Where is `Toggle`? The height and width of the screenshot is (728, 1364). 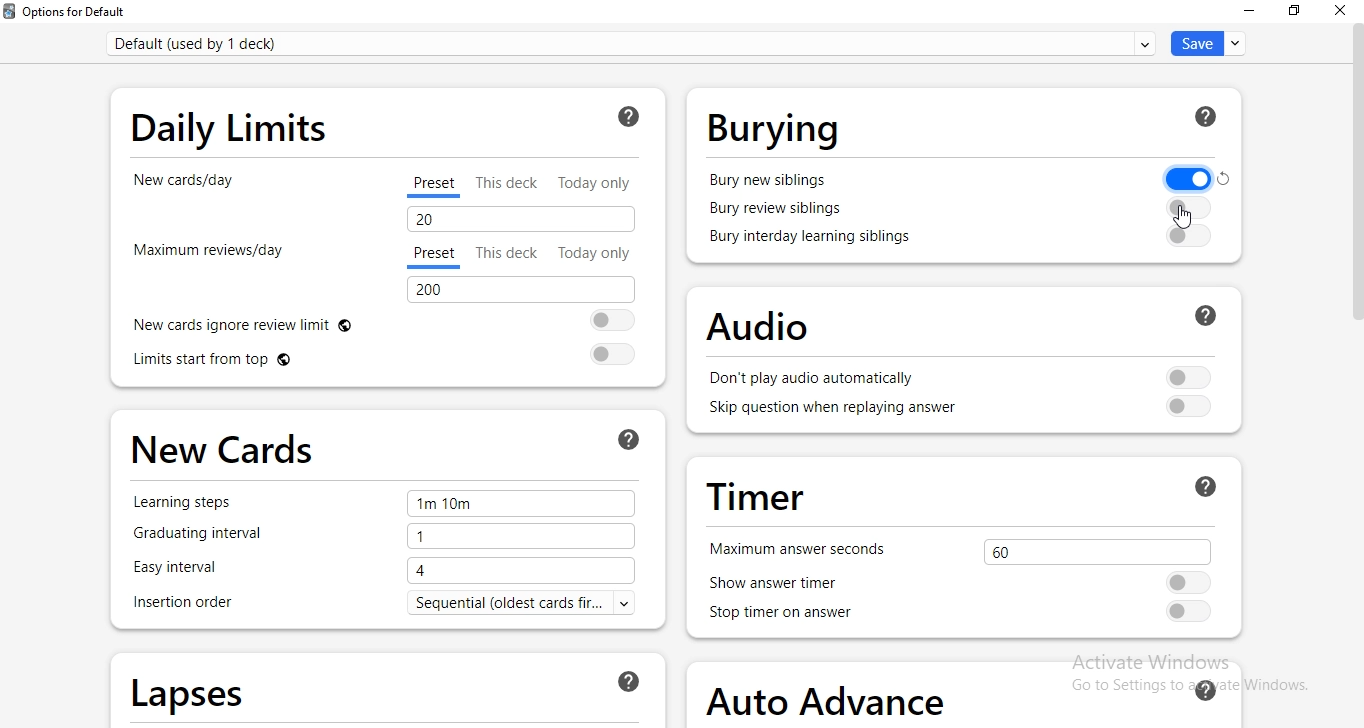
Toggle is located at coordinates (1180, 176).